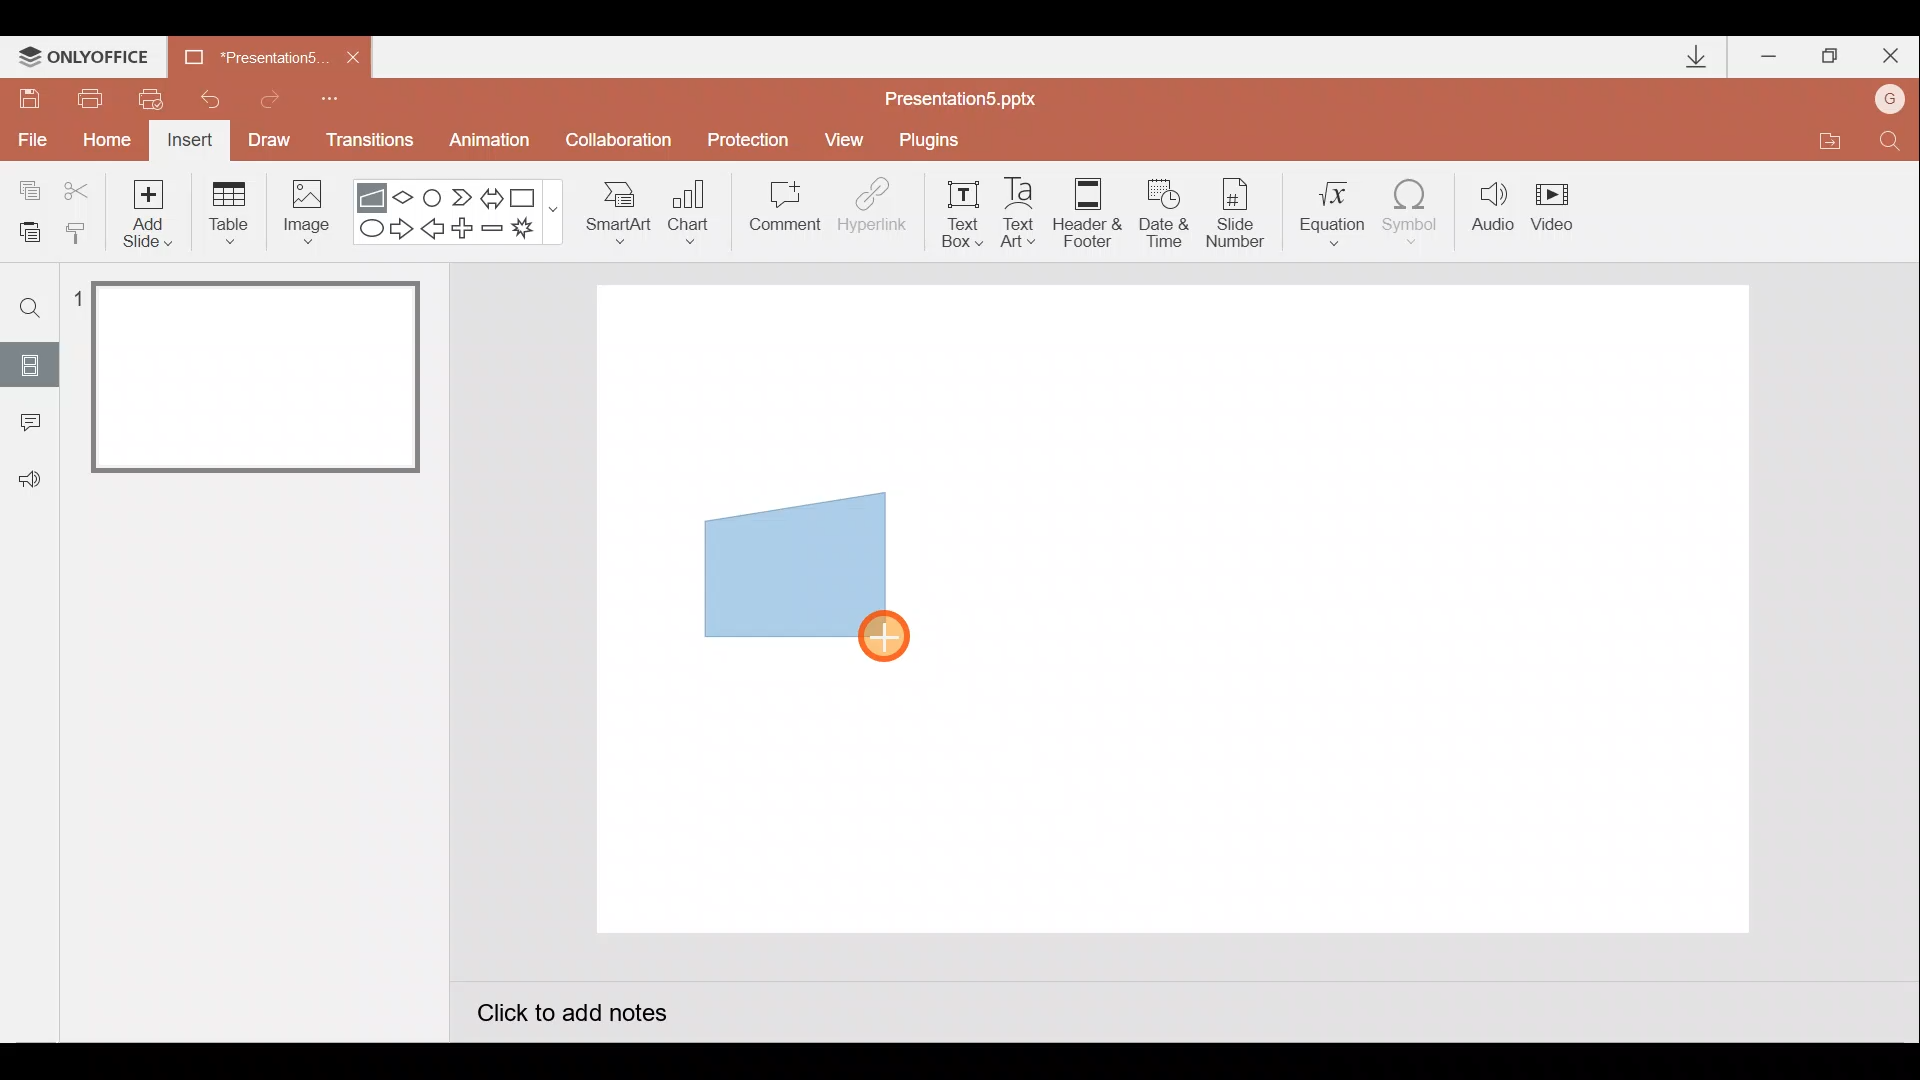 Image resolution: width=1920 pixels, height=1080 pixels. What do you see at coordinates (791, 562) in the screenshot?
I see `Manual input flow chart ` at bounding box center [791, 562].